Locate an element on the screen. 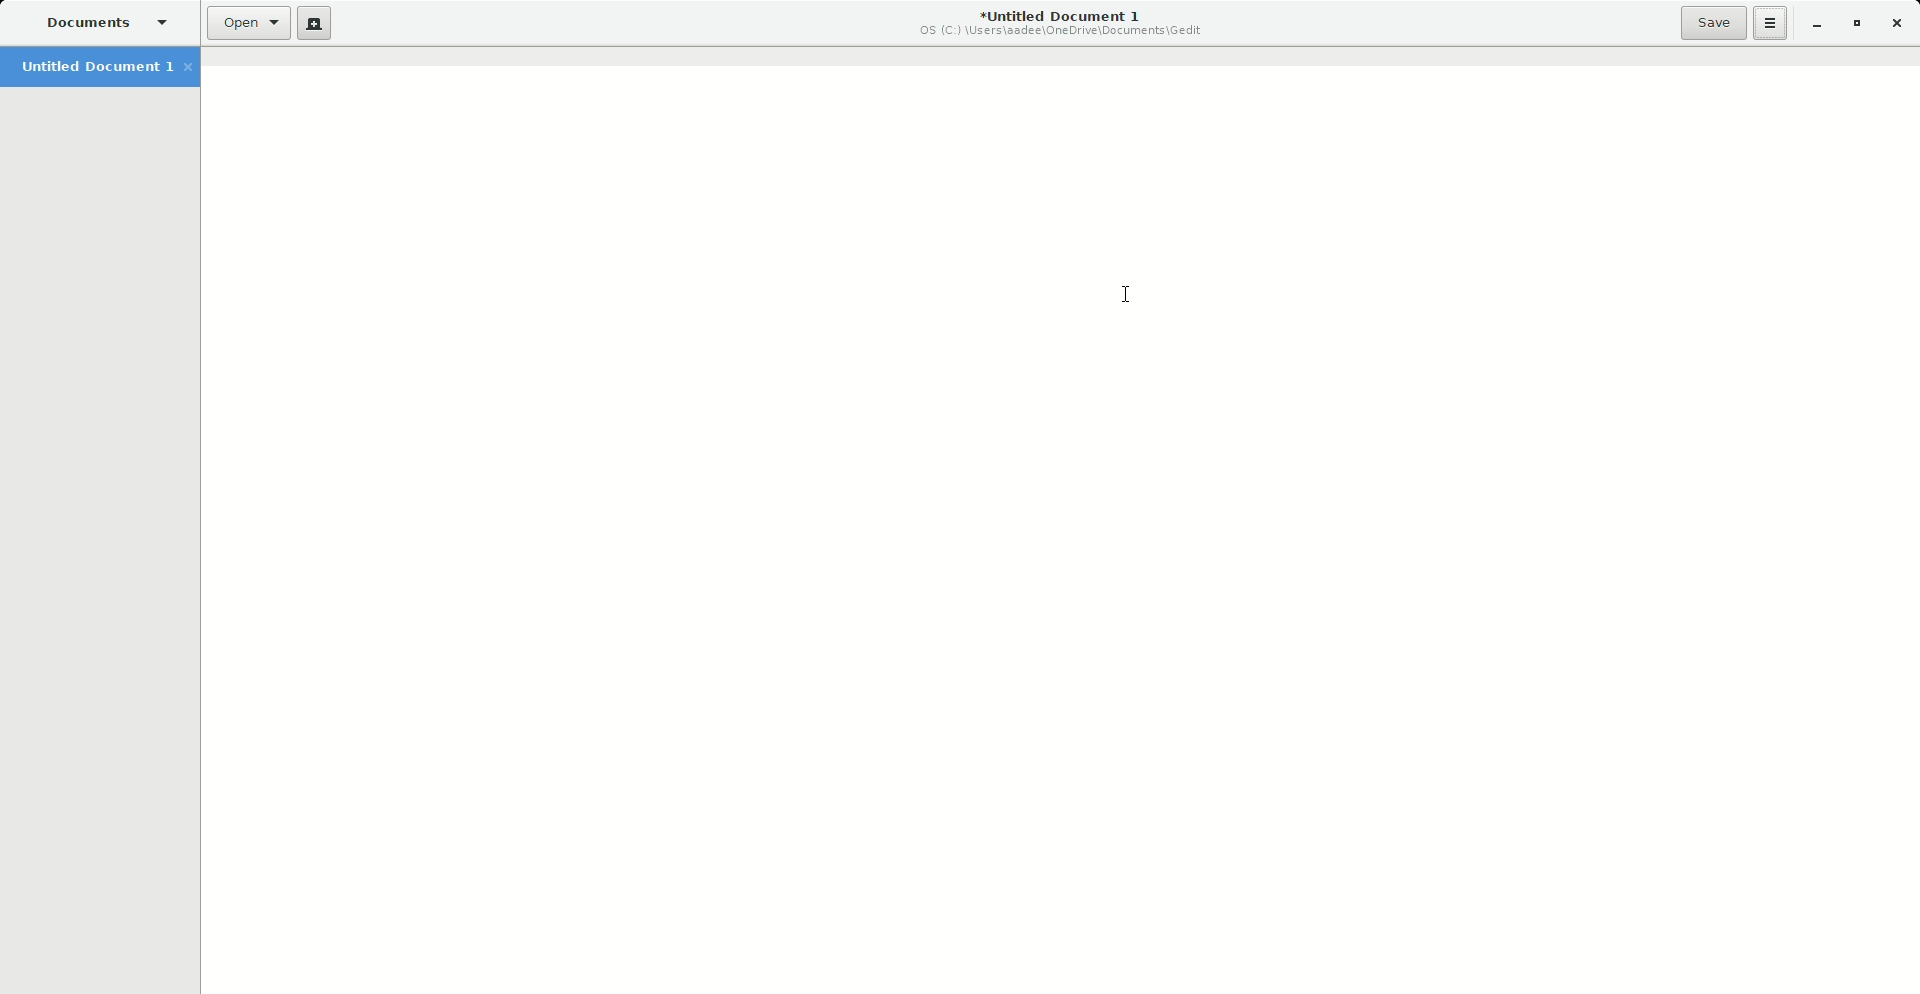 The height and width of the screenshot is (994, 1920). Open is located at coordinates (244, 26).